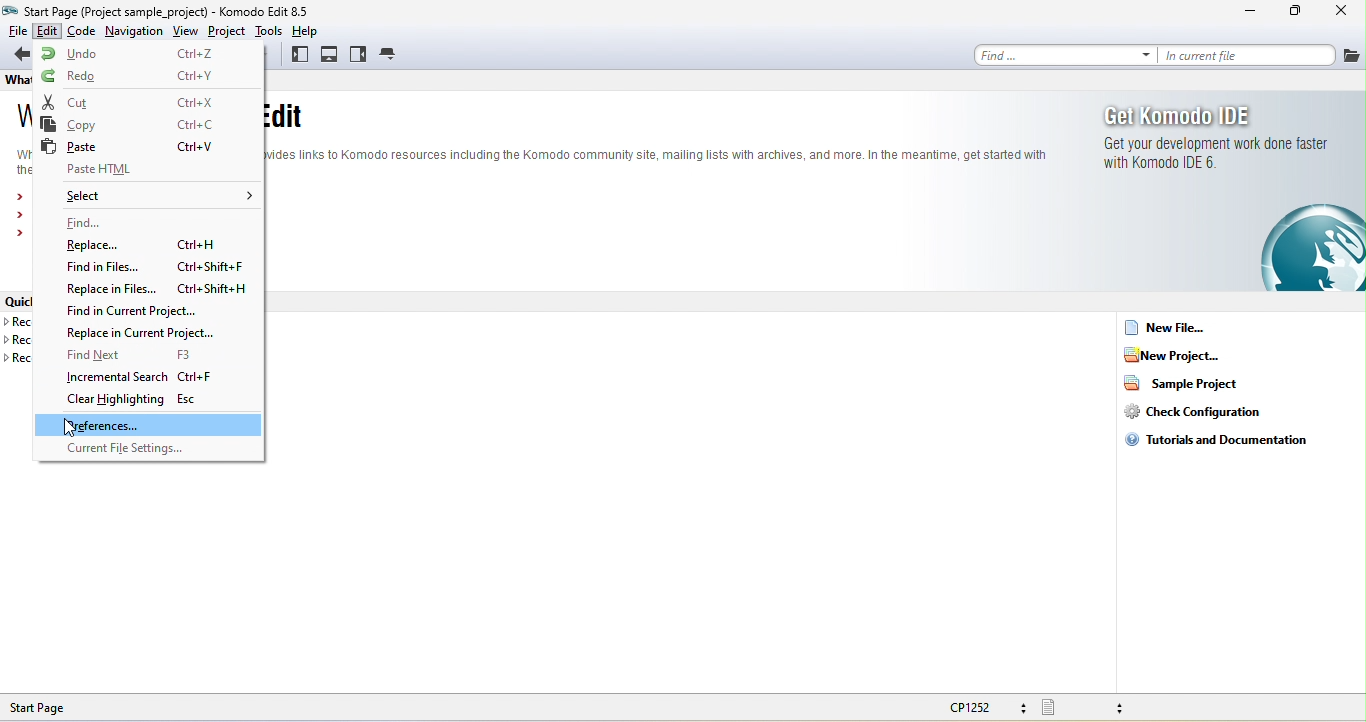  Describe the element at coordinates (132, 148) in the screenshot. I see `paste` at that location.